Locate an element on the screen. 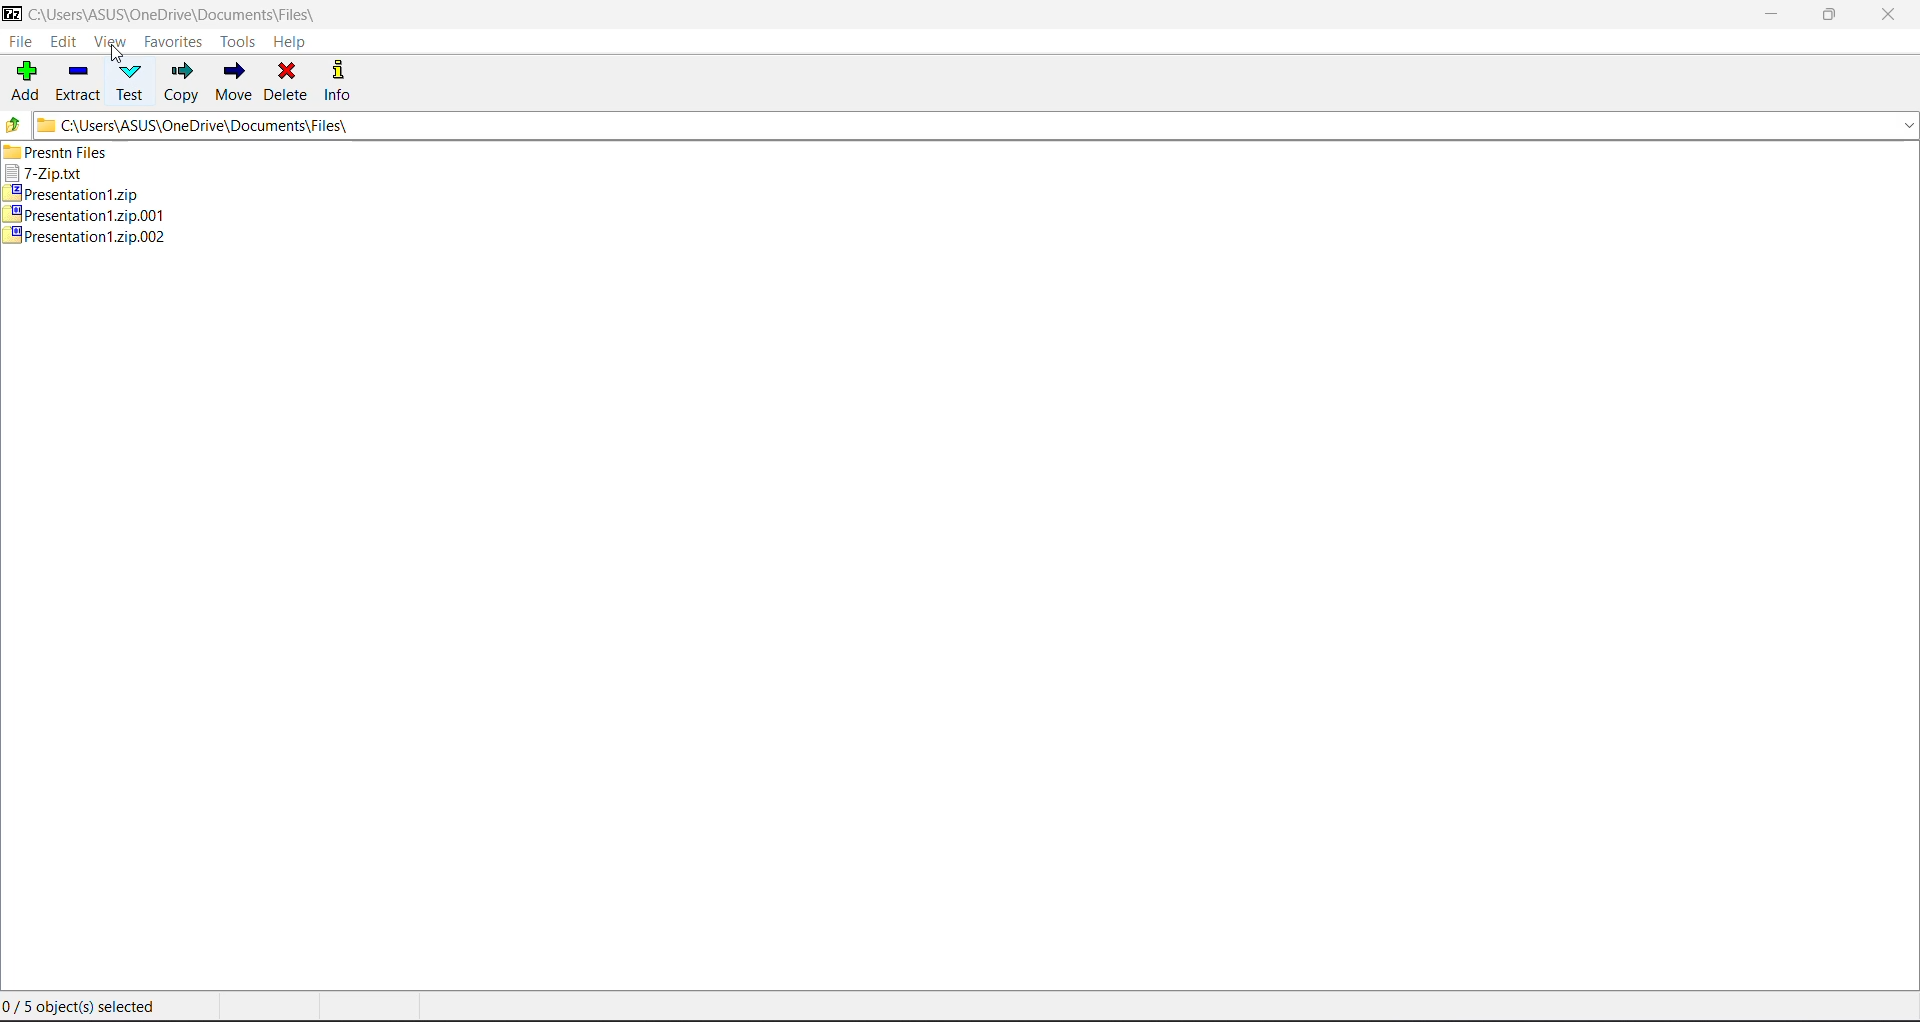 The width and height of the screenshot is (1920, 1022). View is located at coordinates (115, 43).